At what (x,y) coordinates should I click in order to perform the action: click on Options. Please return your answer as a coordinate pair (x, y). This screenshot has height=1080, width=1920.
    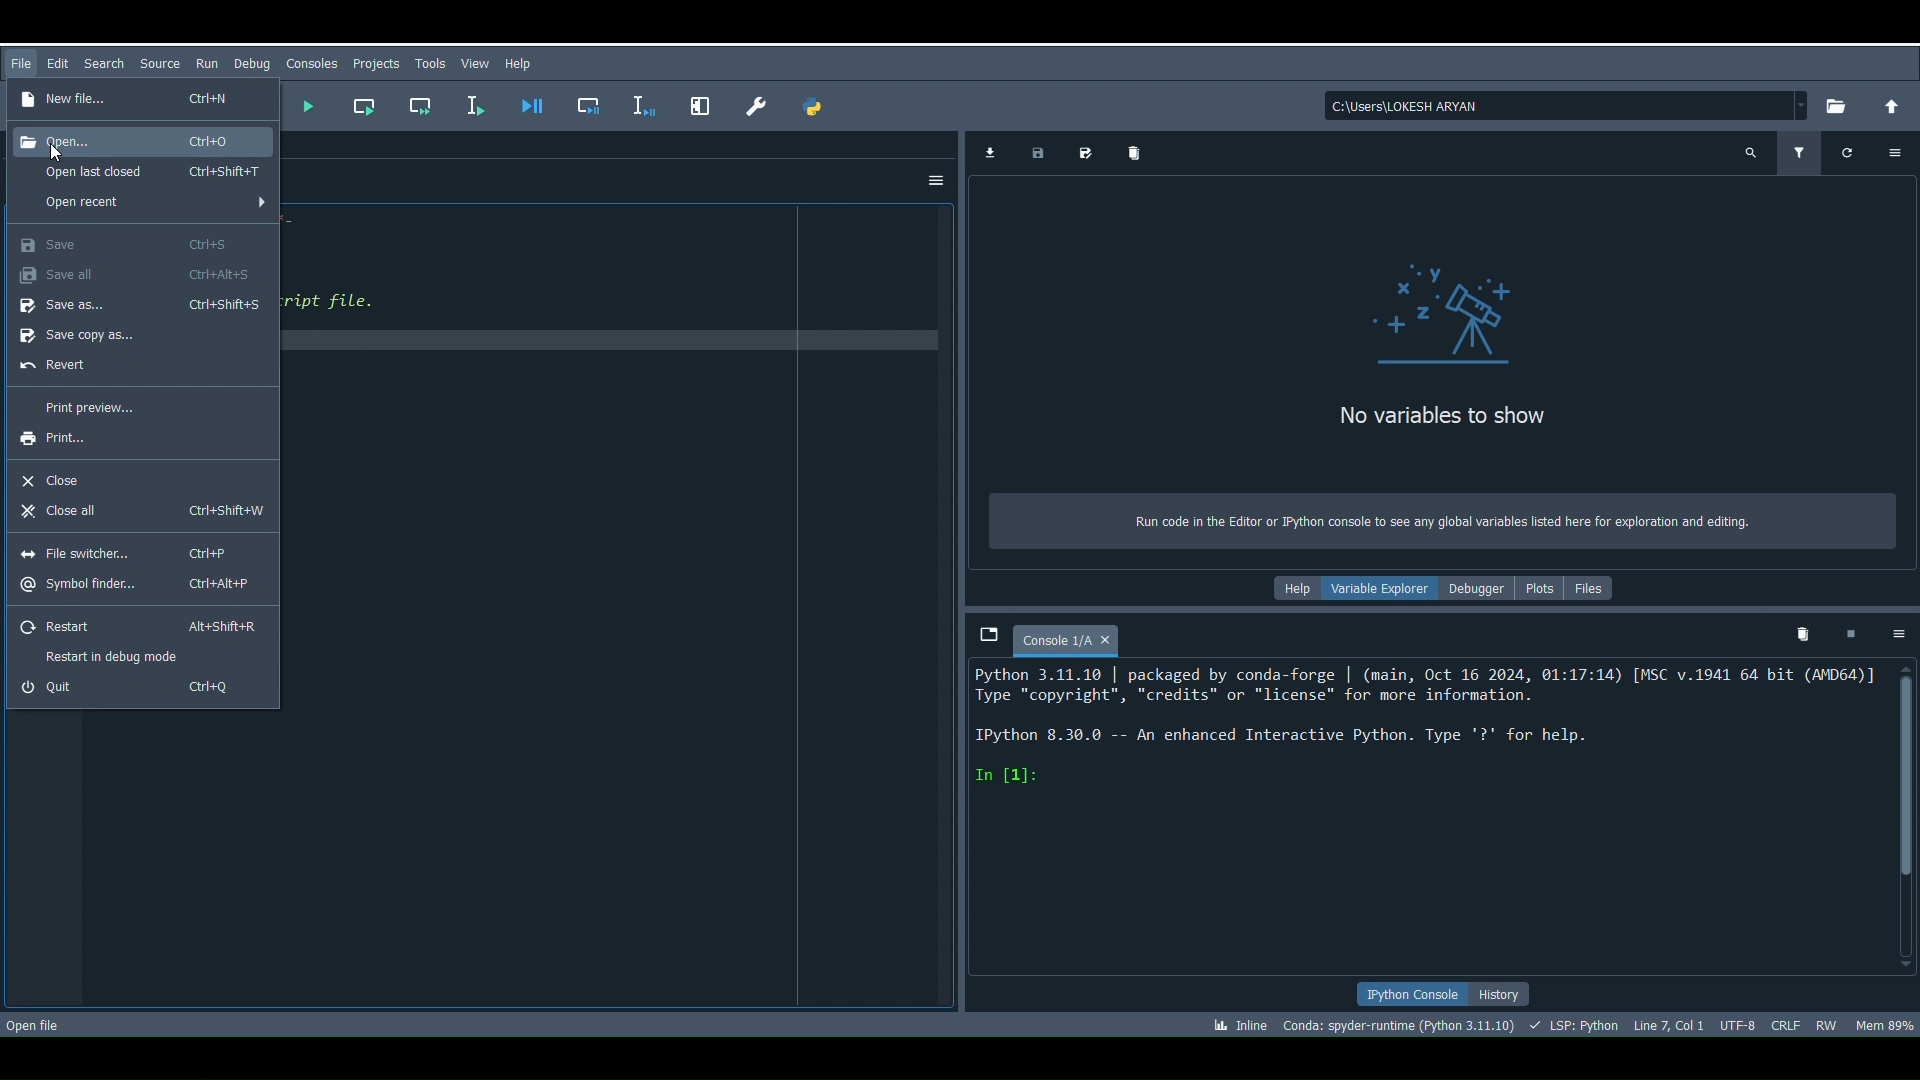
    Looking at the image, I should click on (1900, 632).